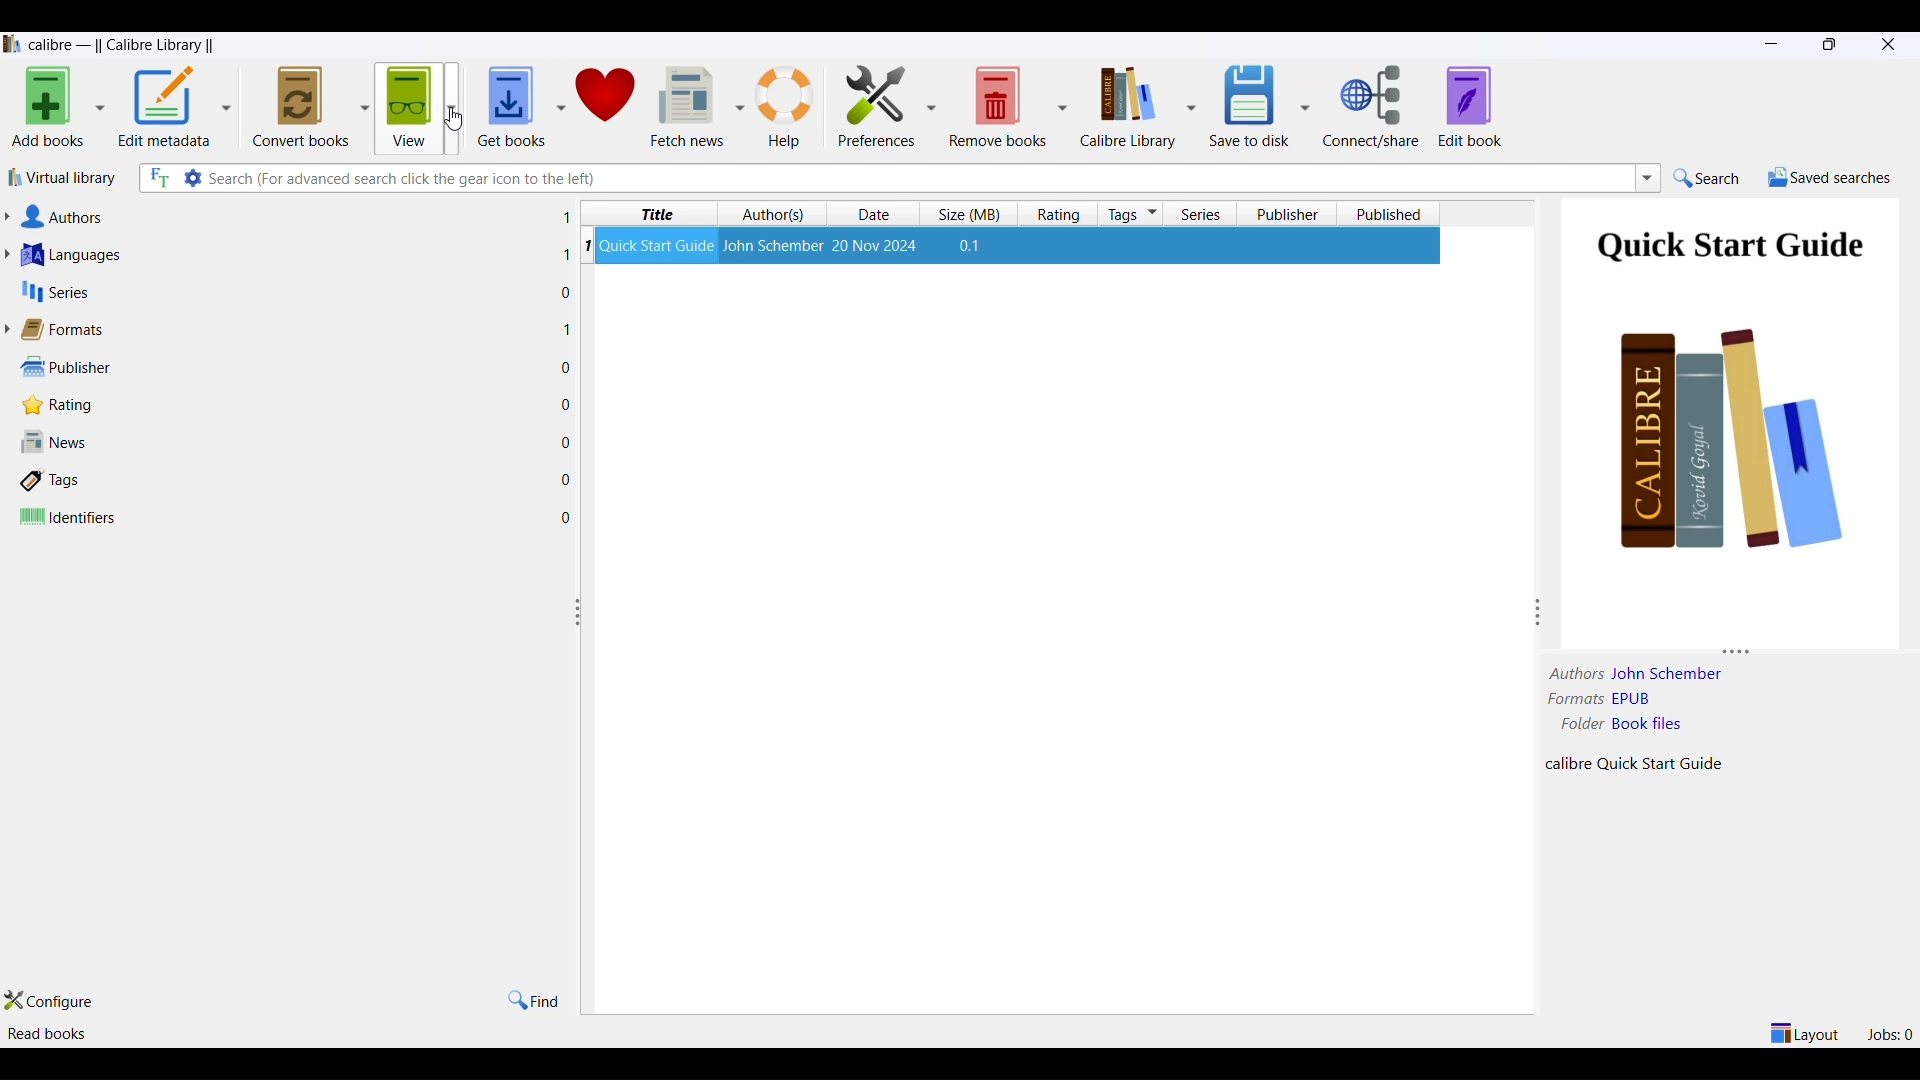 The width and height of the screenshot is (1920, 1080). What do you see at coordinates (1539, 612) in the screenshot?
I see `resize` at bounding box center [1539, 612].